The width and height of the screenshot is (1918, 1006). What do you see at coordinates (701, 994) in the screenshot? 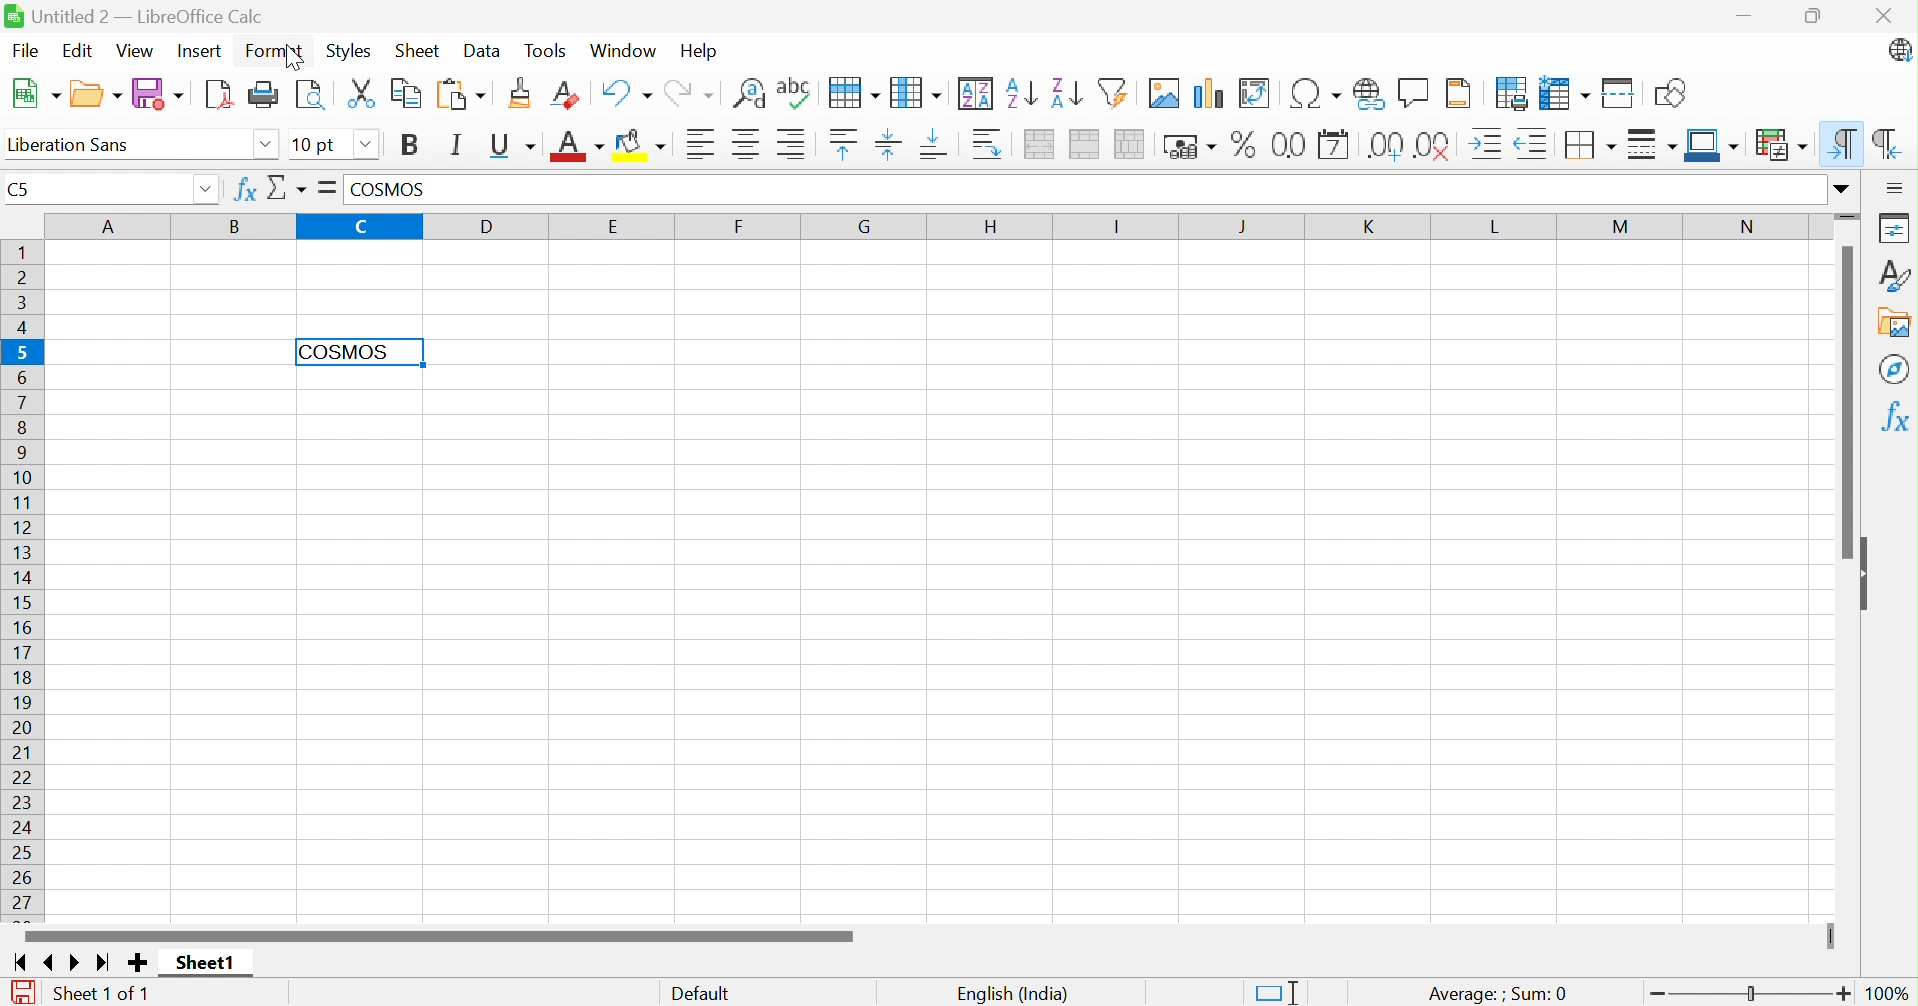
I see `Default` at bounding box center [701, 994].